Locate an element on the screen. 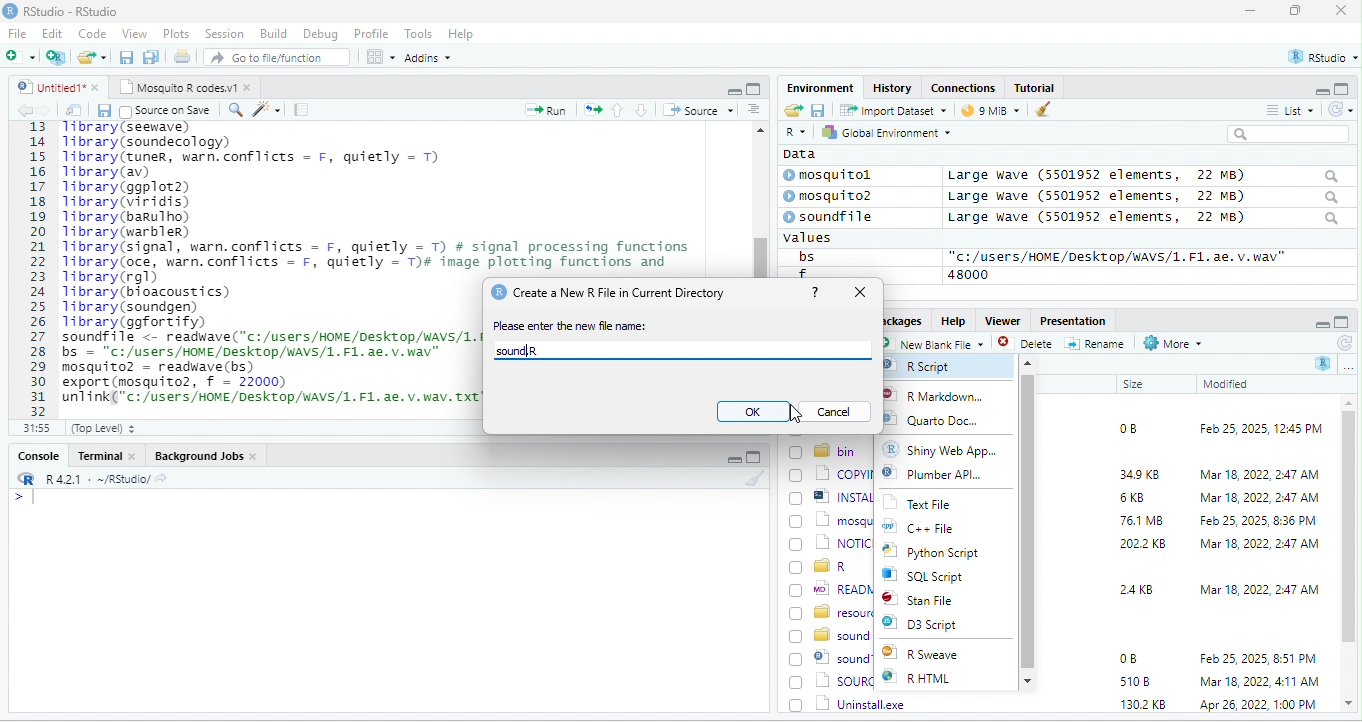  data is located at coordinates (797, 153).